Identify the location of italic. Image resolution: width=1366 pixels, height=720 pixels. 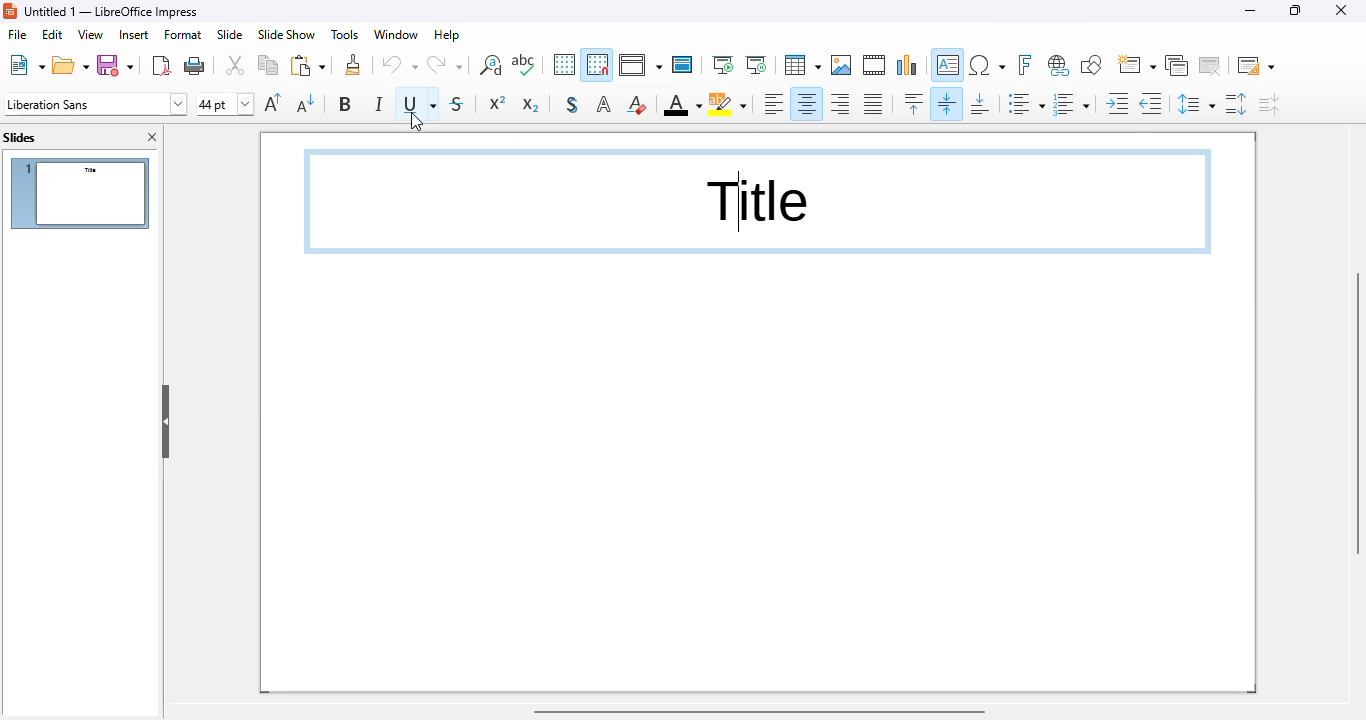
(379, 103).